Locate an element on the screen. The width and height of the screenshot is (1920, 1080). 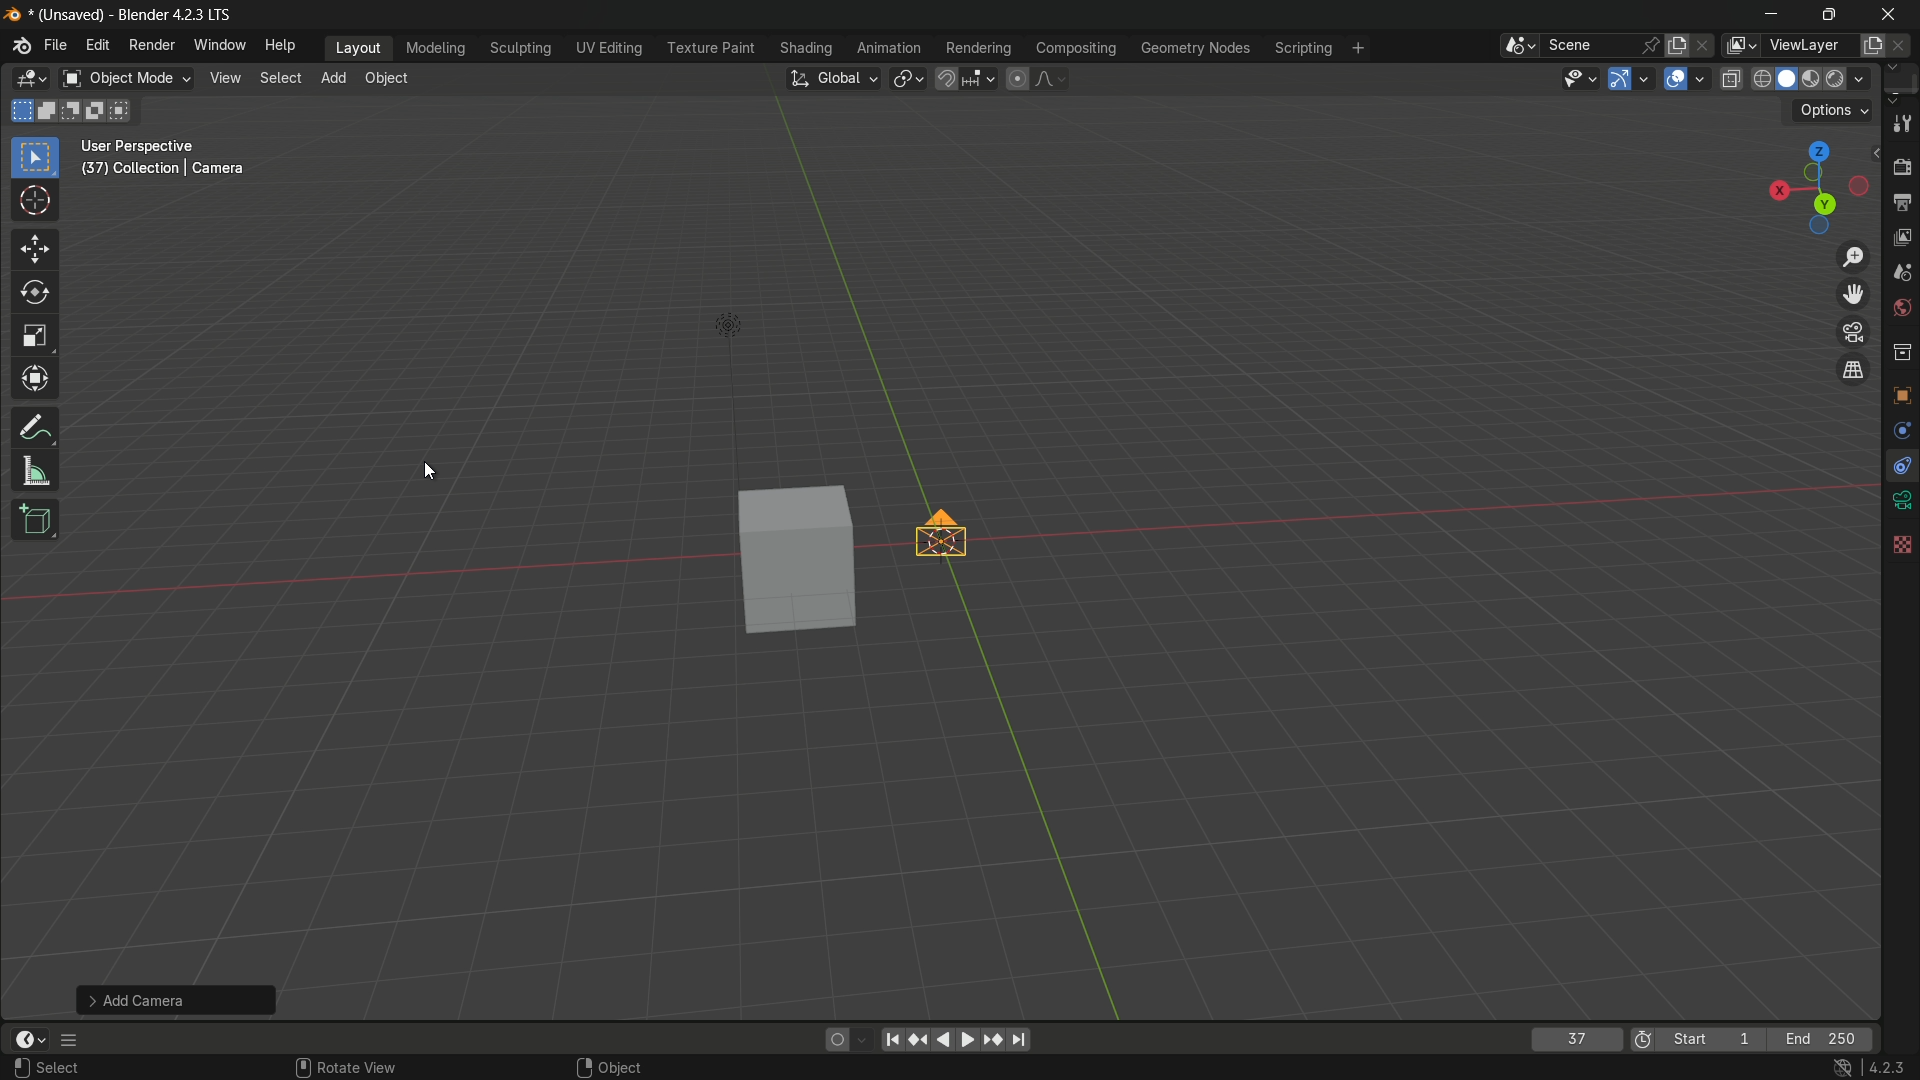
user perspective (37) | collection  is located at coordinates (164, 157).